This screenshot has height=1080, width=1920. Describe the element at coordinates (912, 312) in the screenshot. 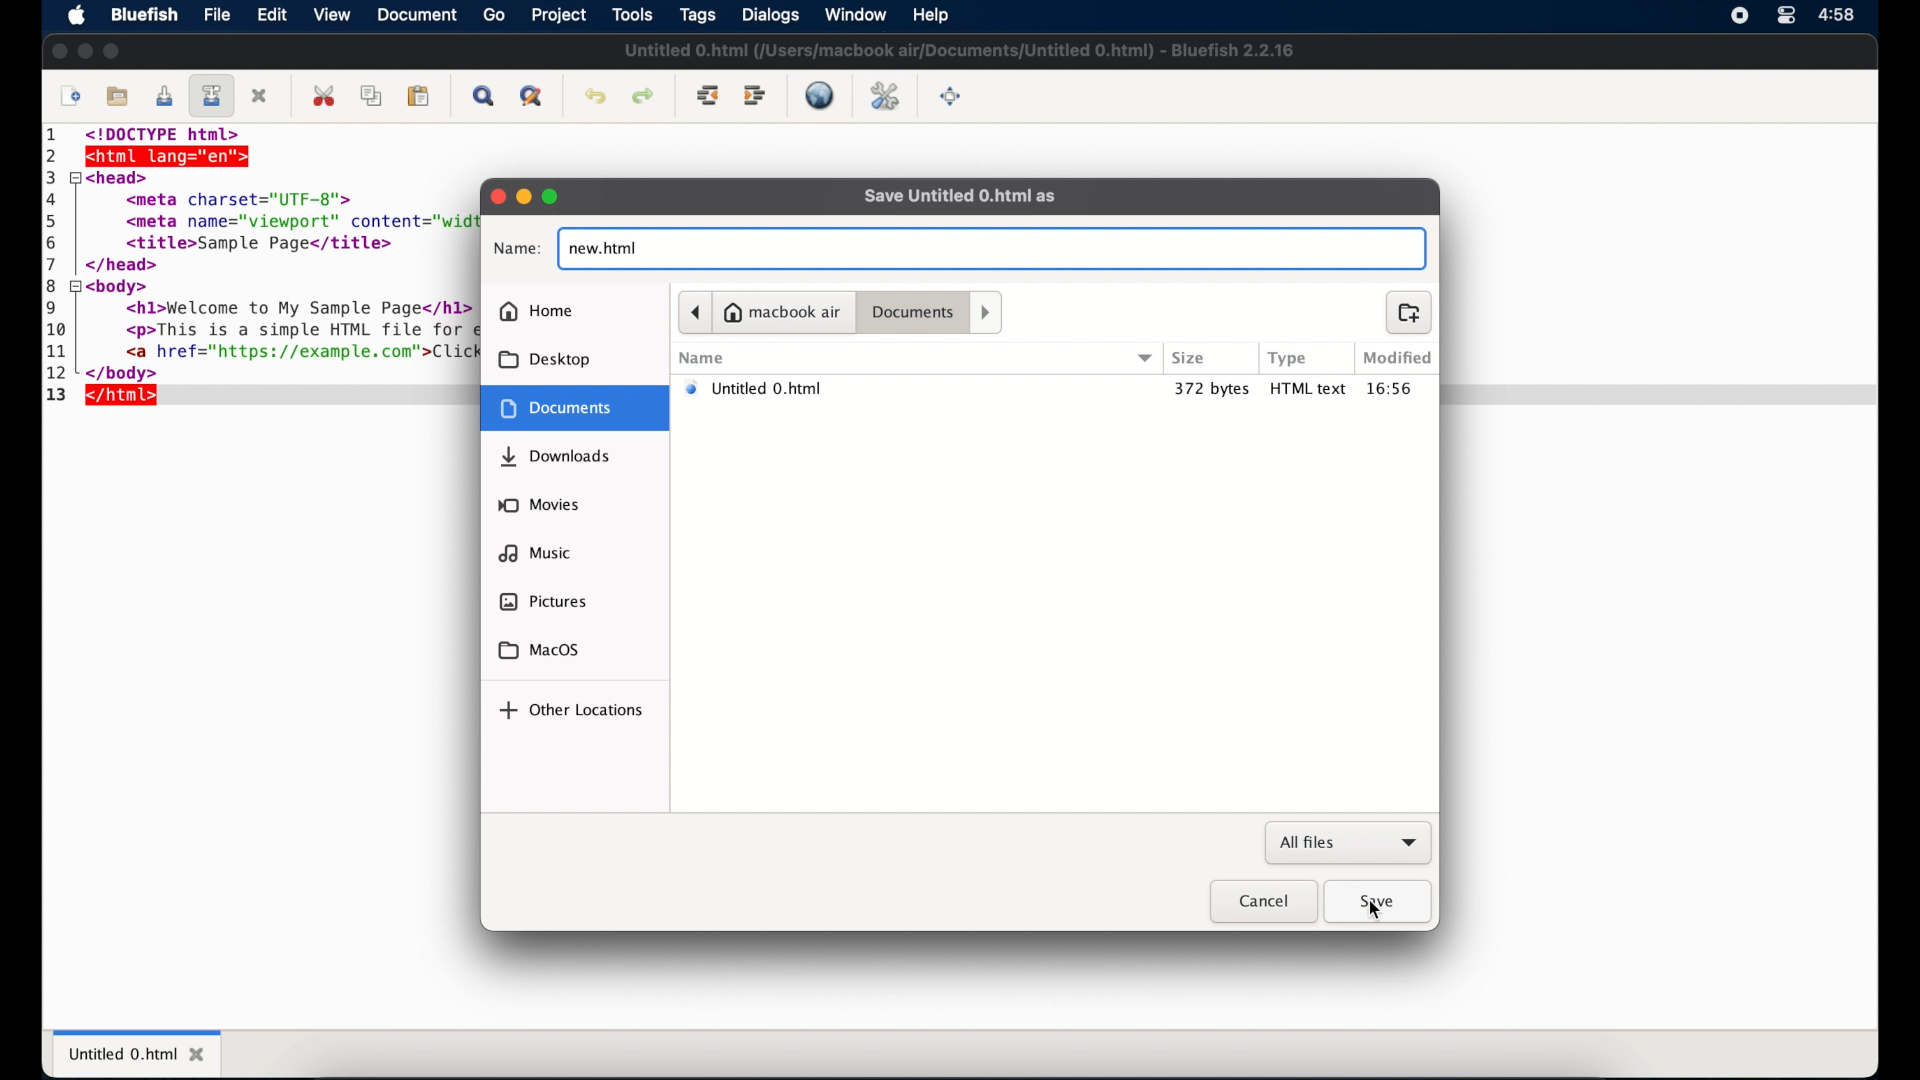

I see `documents` at that location.